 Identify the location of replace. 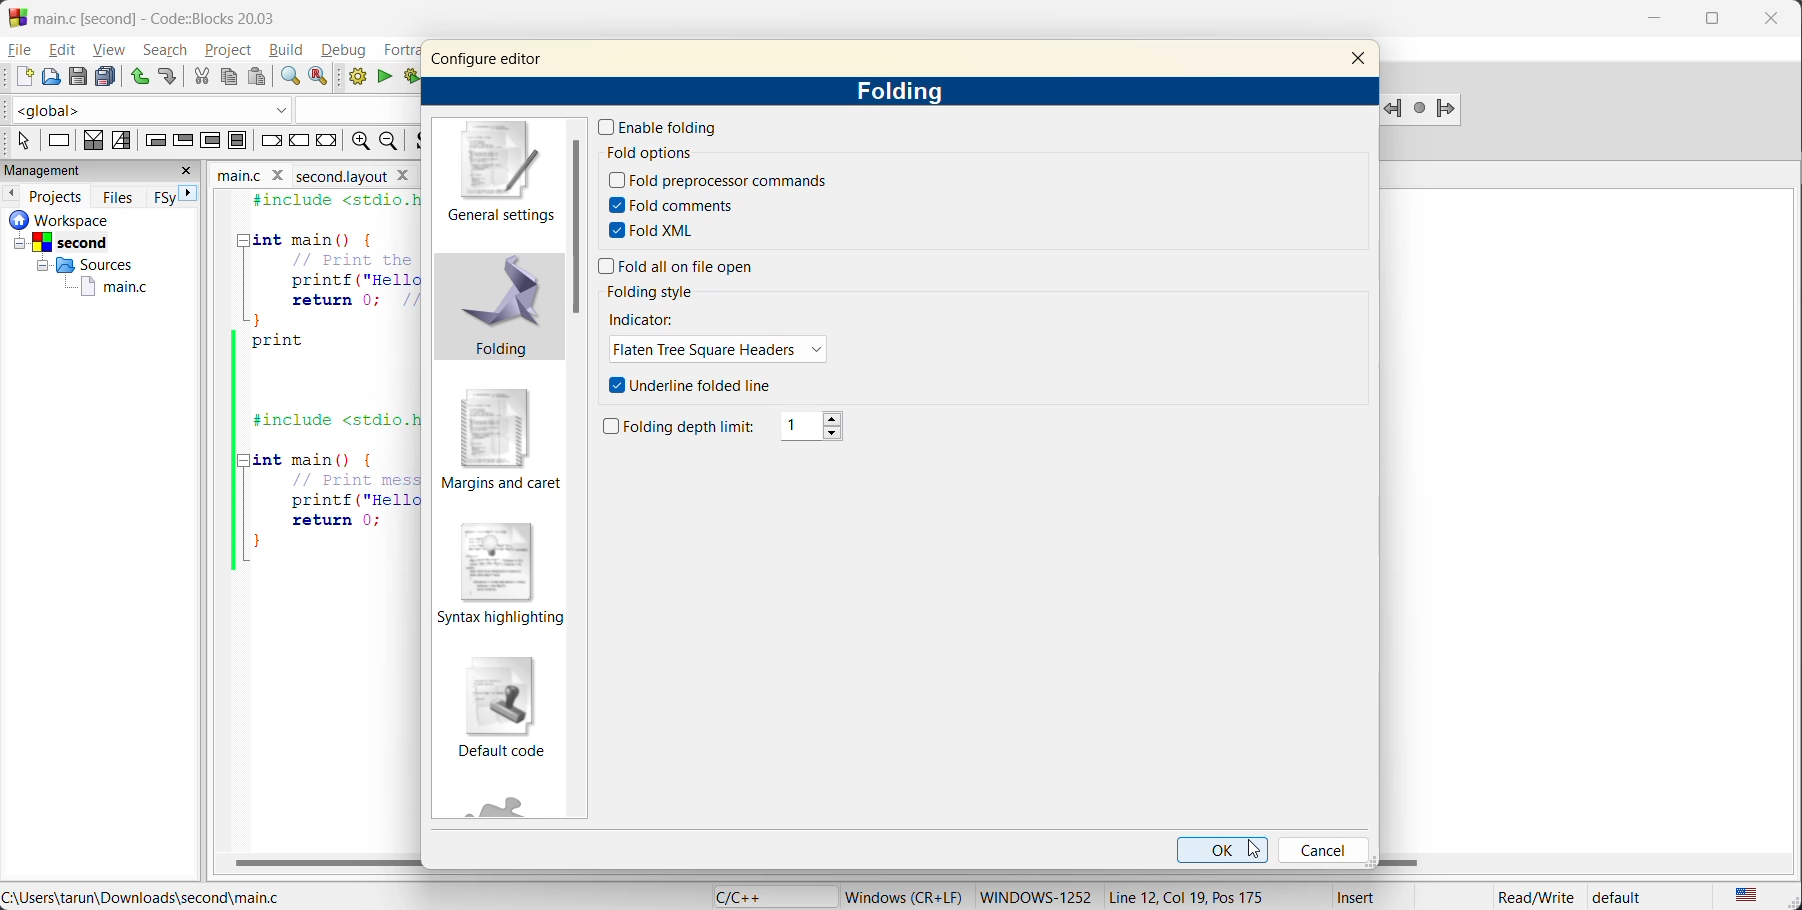
(319, 75).